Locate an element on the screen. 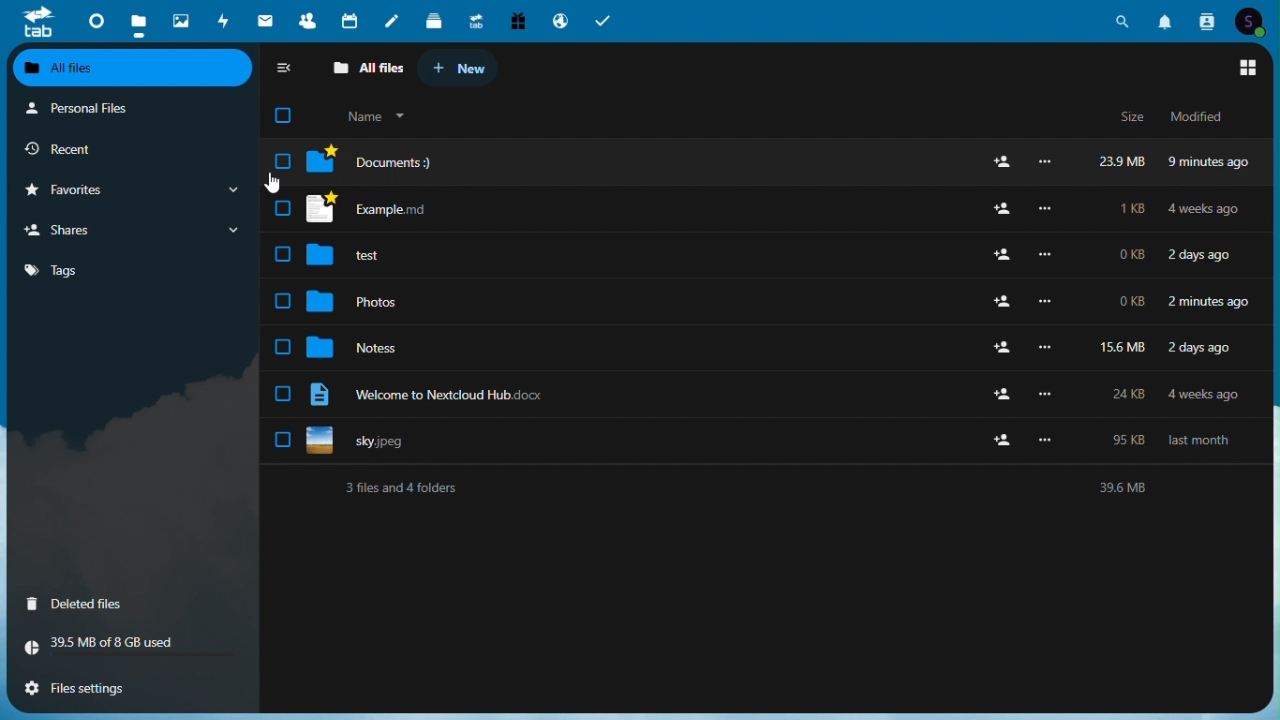   is located at coordinates (782, 303).